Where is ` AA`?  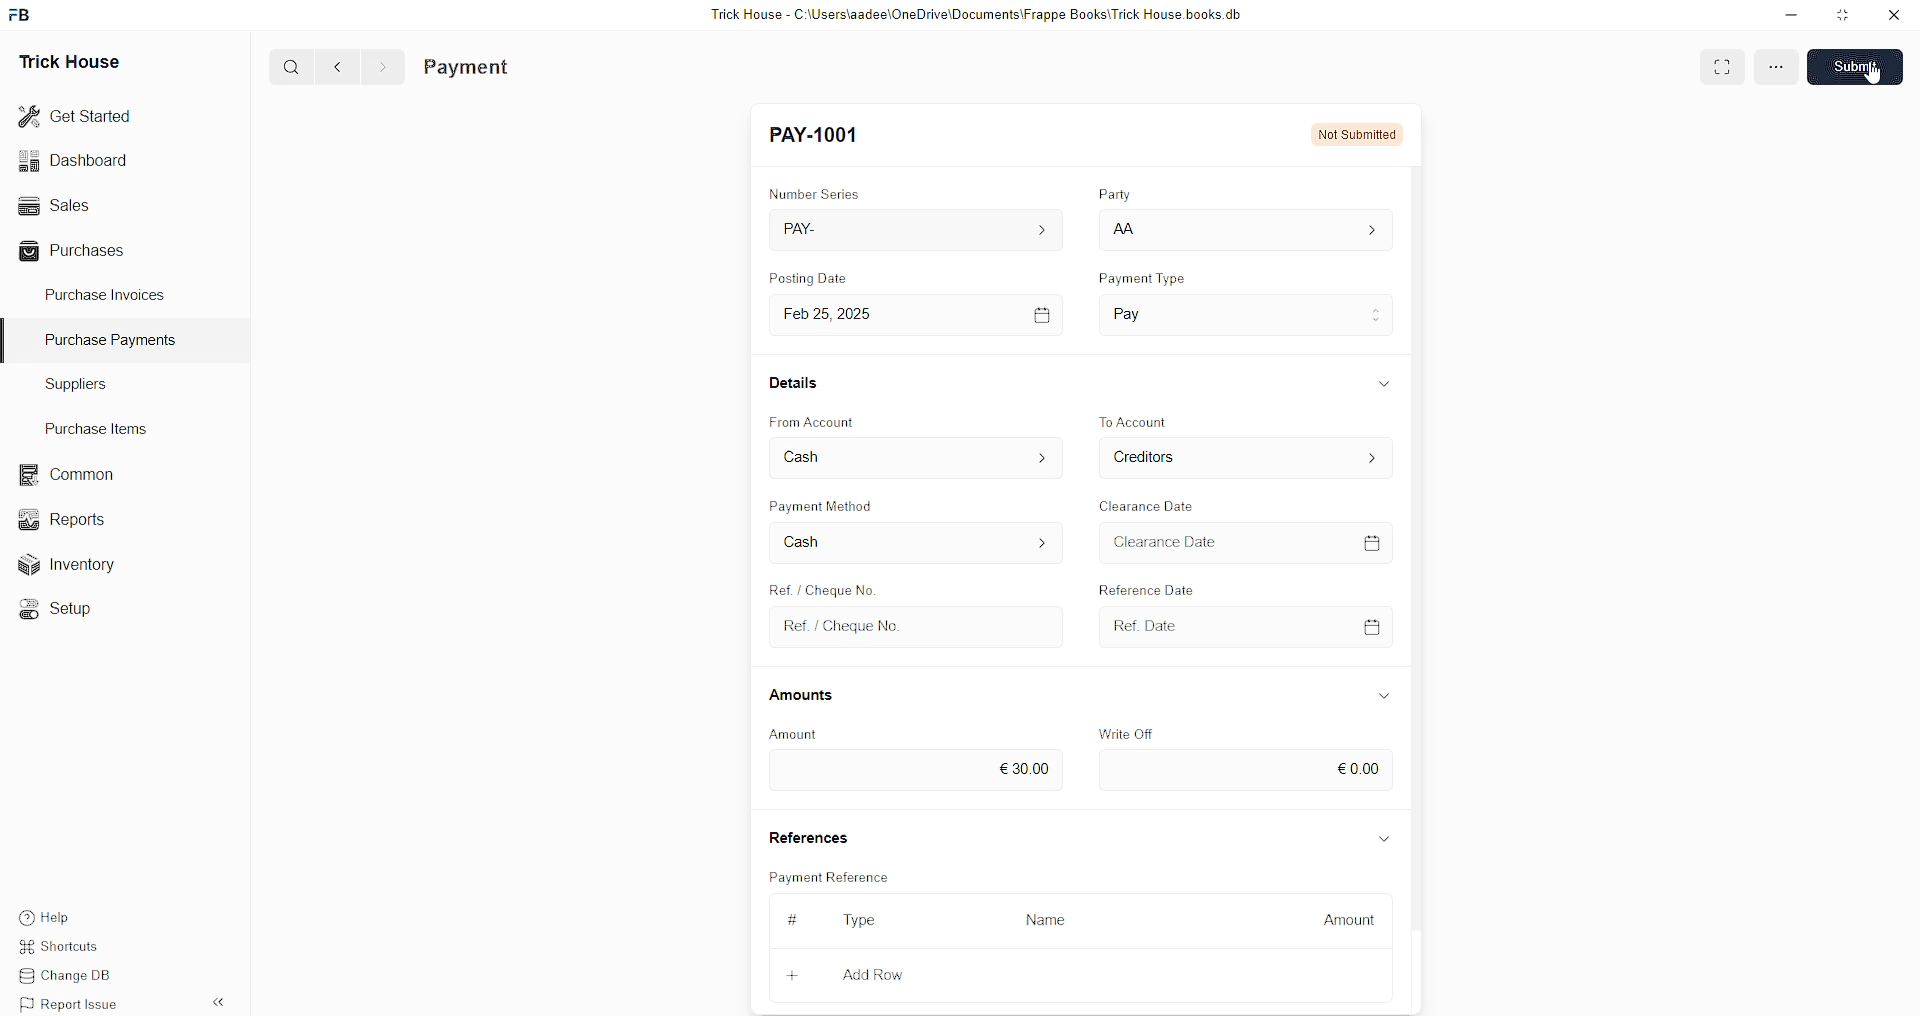  AA is located at coordinates (1130, 231).